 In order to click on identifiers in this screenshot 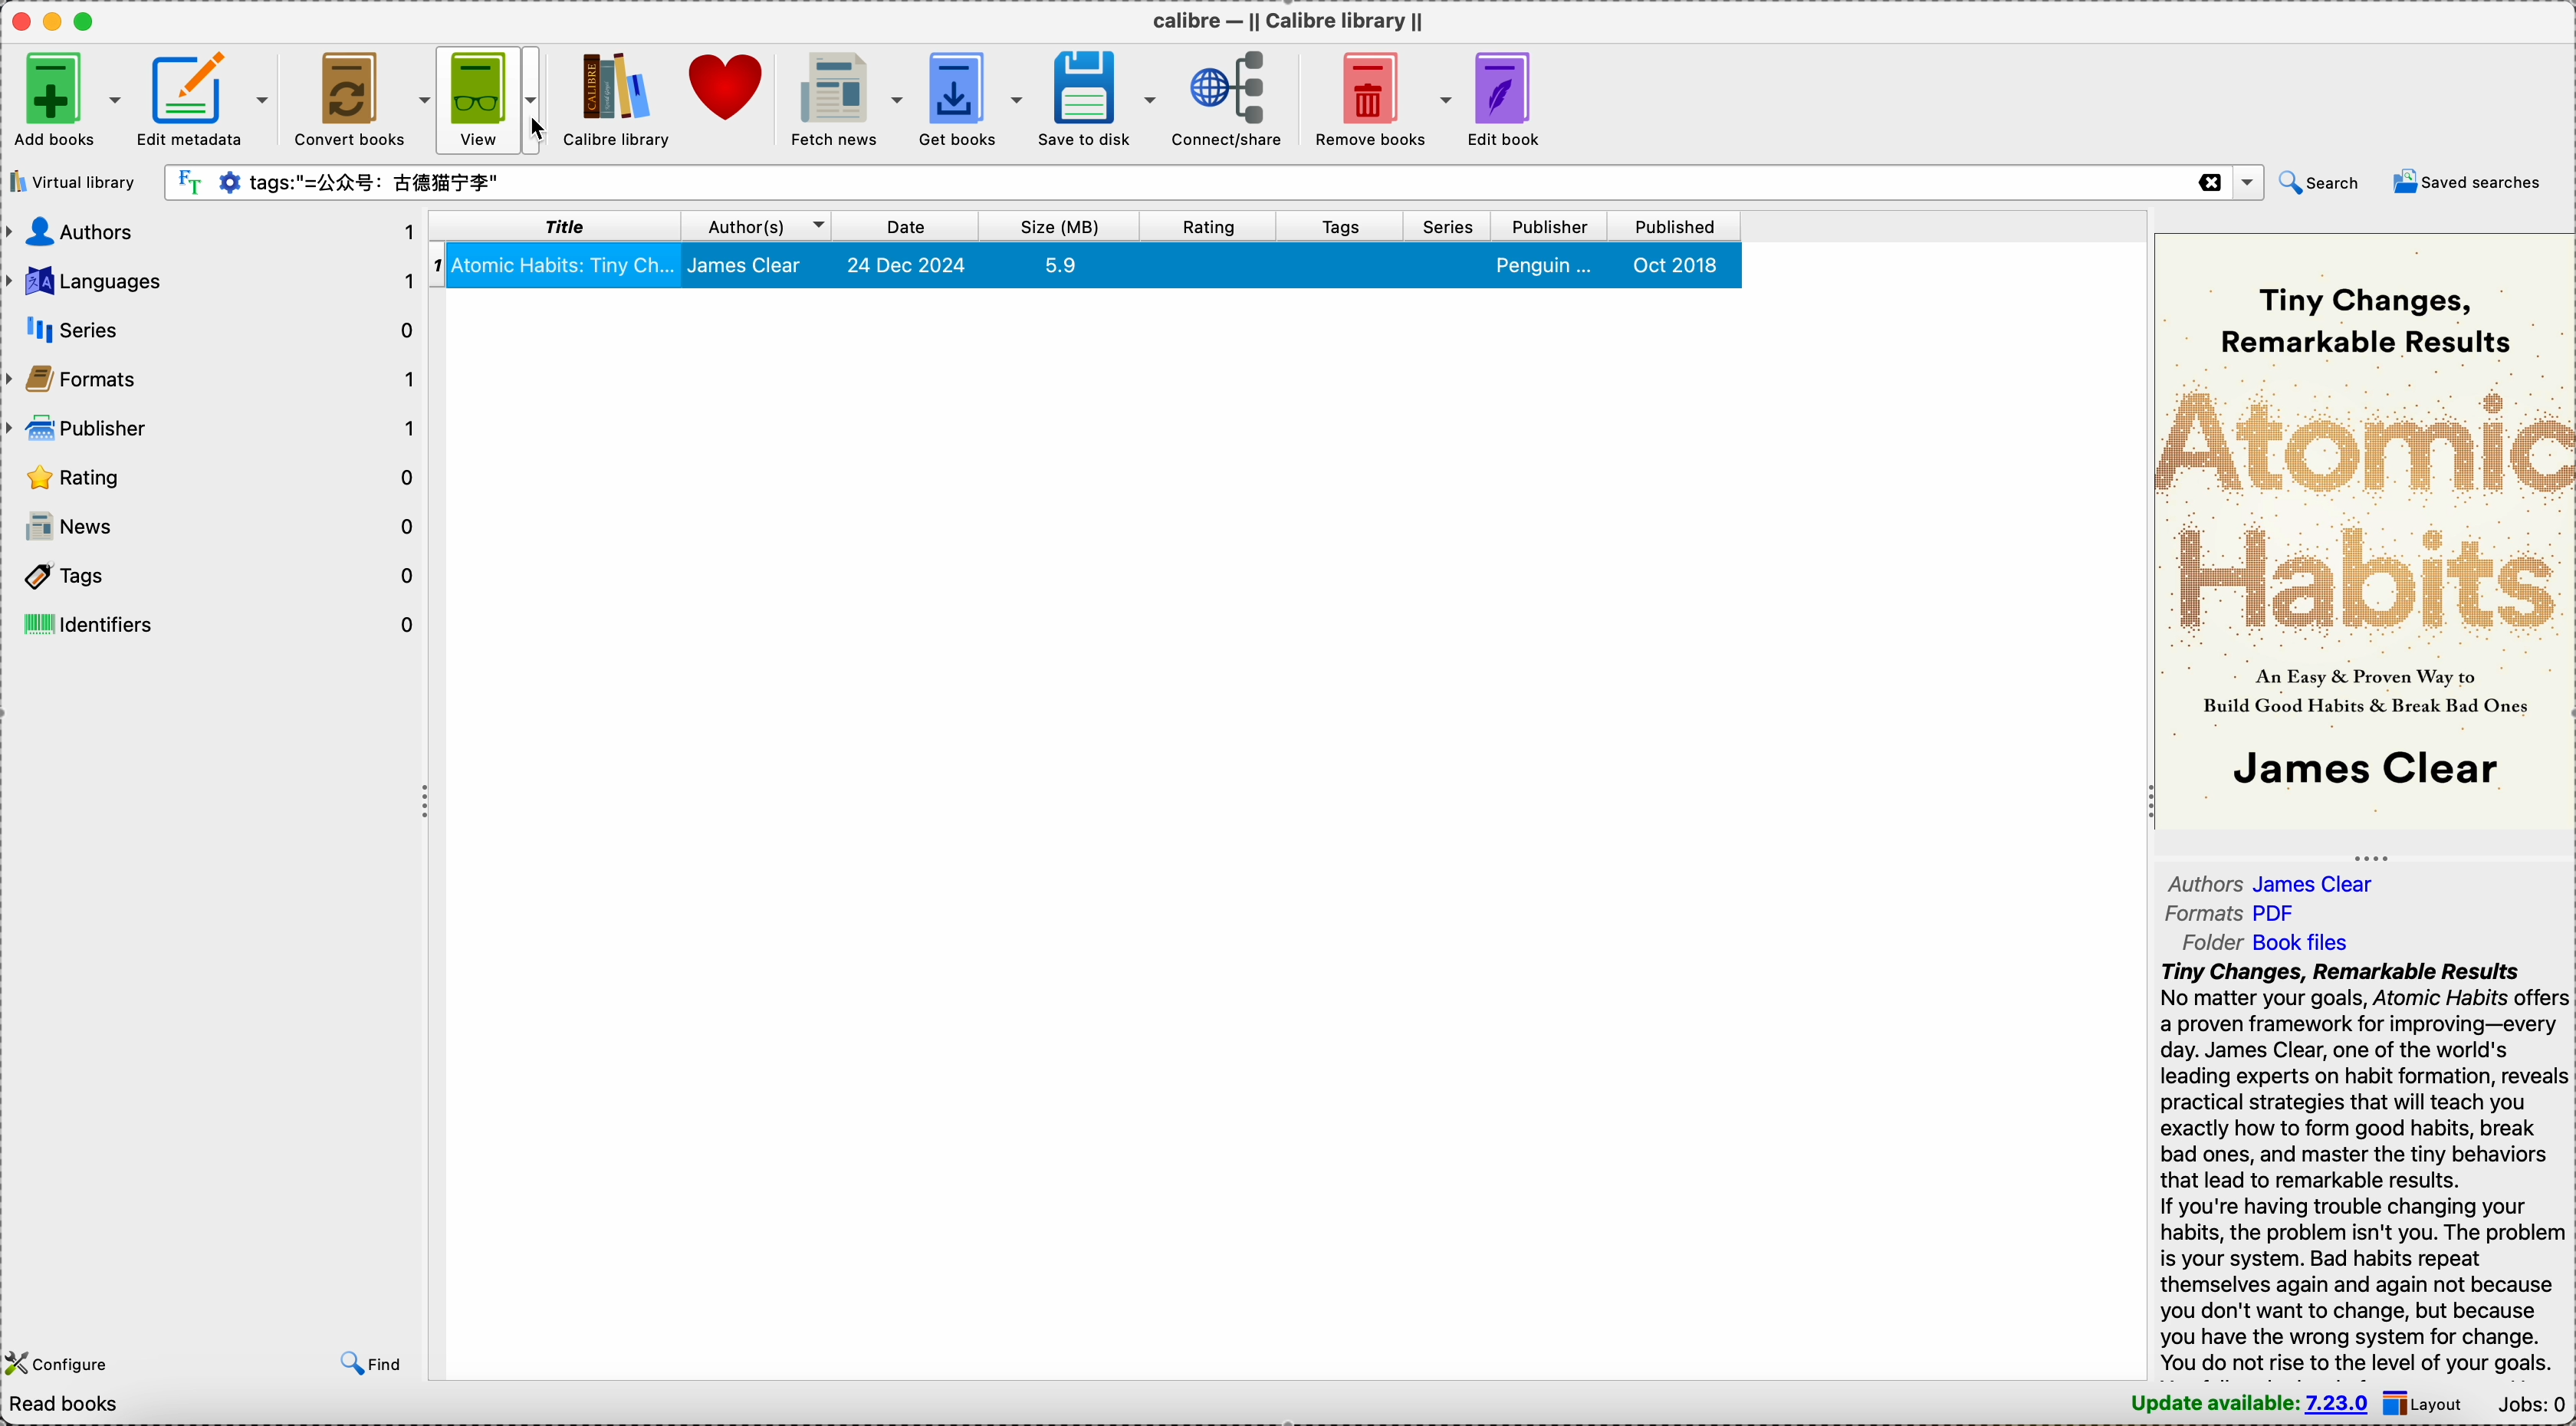, I will do `click(213, 624)`.